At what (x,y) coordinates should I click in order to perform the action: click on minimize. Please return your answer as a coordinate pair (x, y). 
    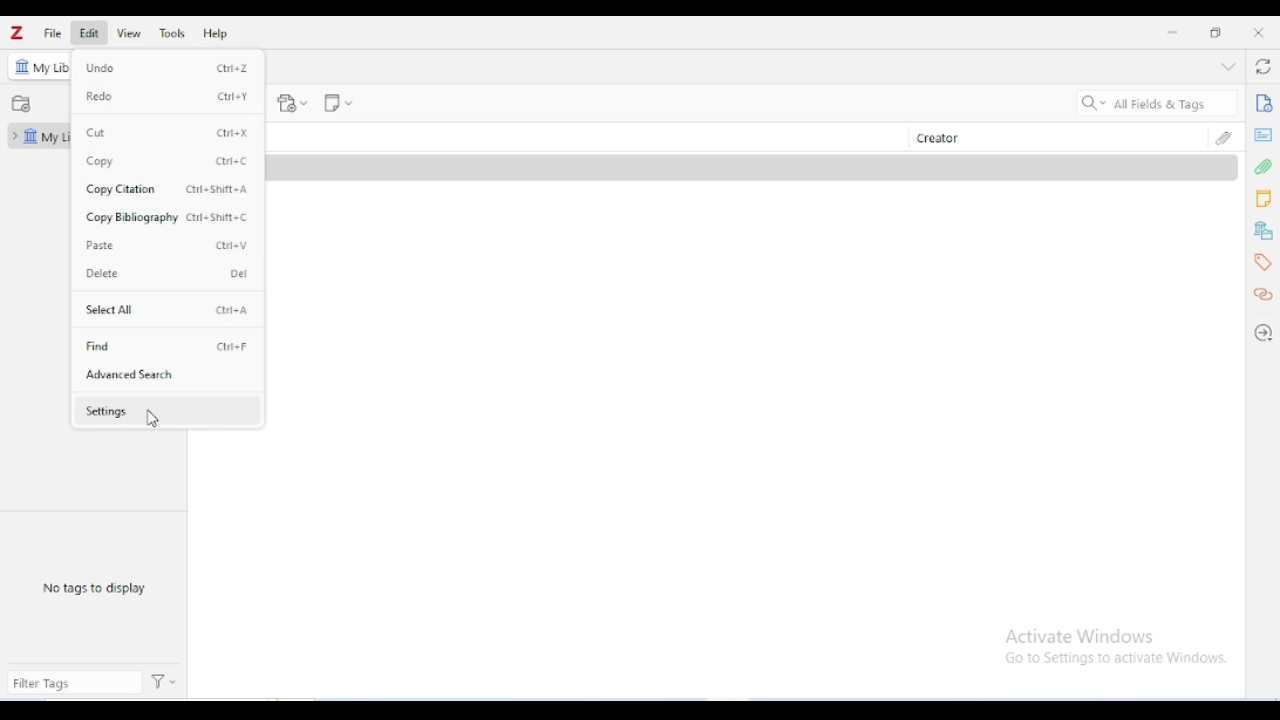
    Looking at the image, I should click on (1173, 33).